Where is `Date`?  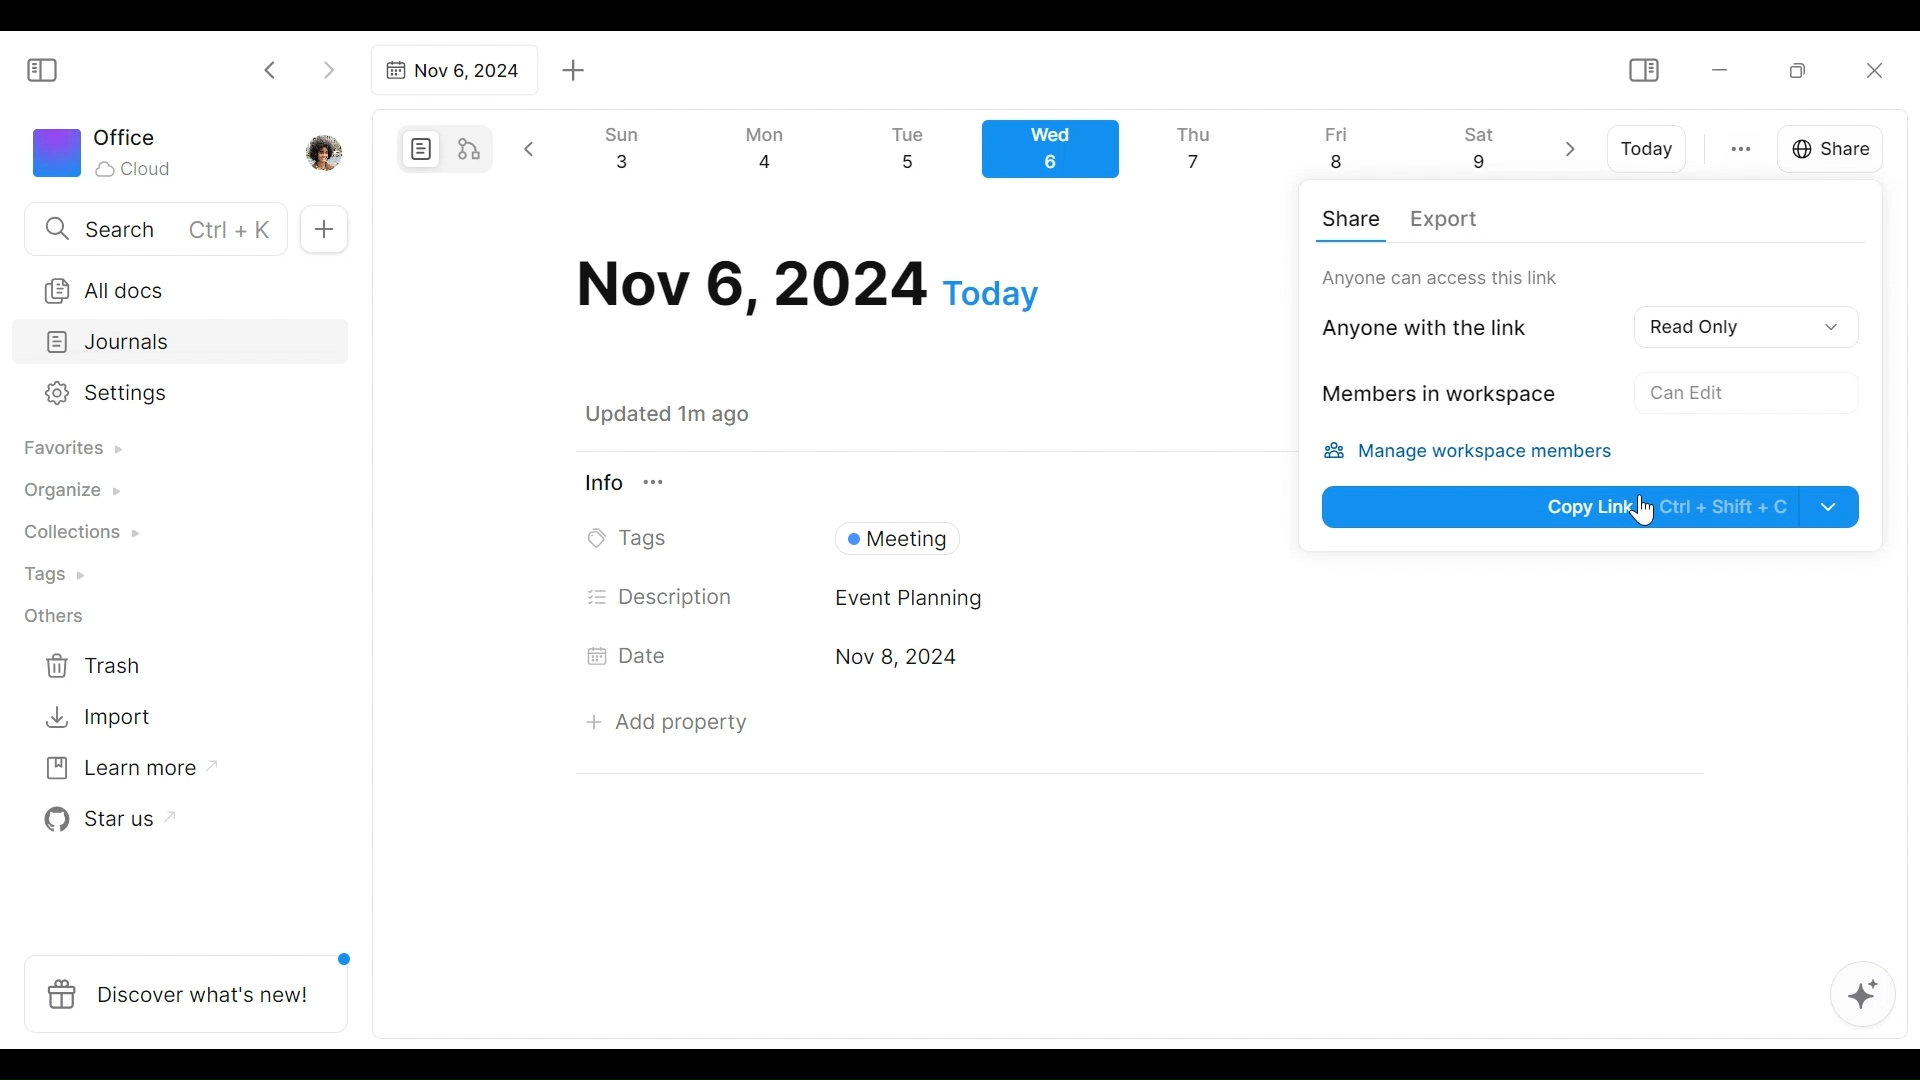
Date is located at coordinates (808, 285).